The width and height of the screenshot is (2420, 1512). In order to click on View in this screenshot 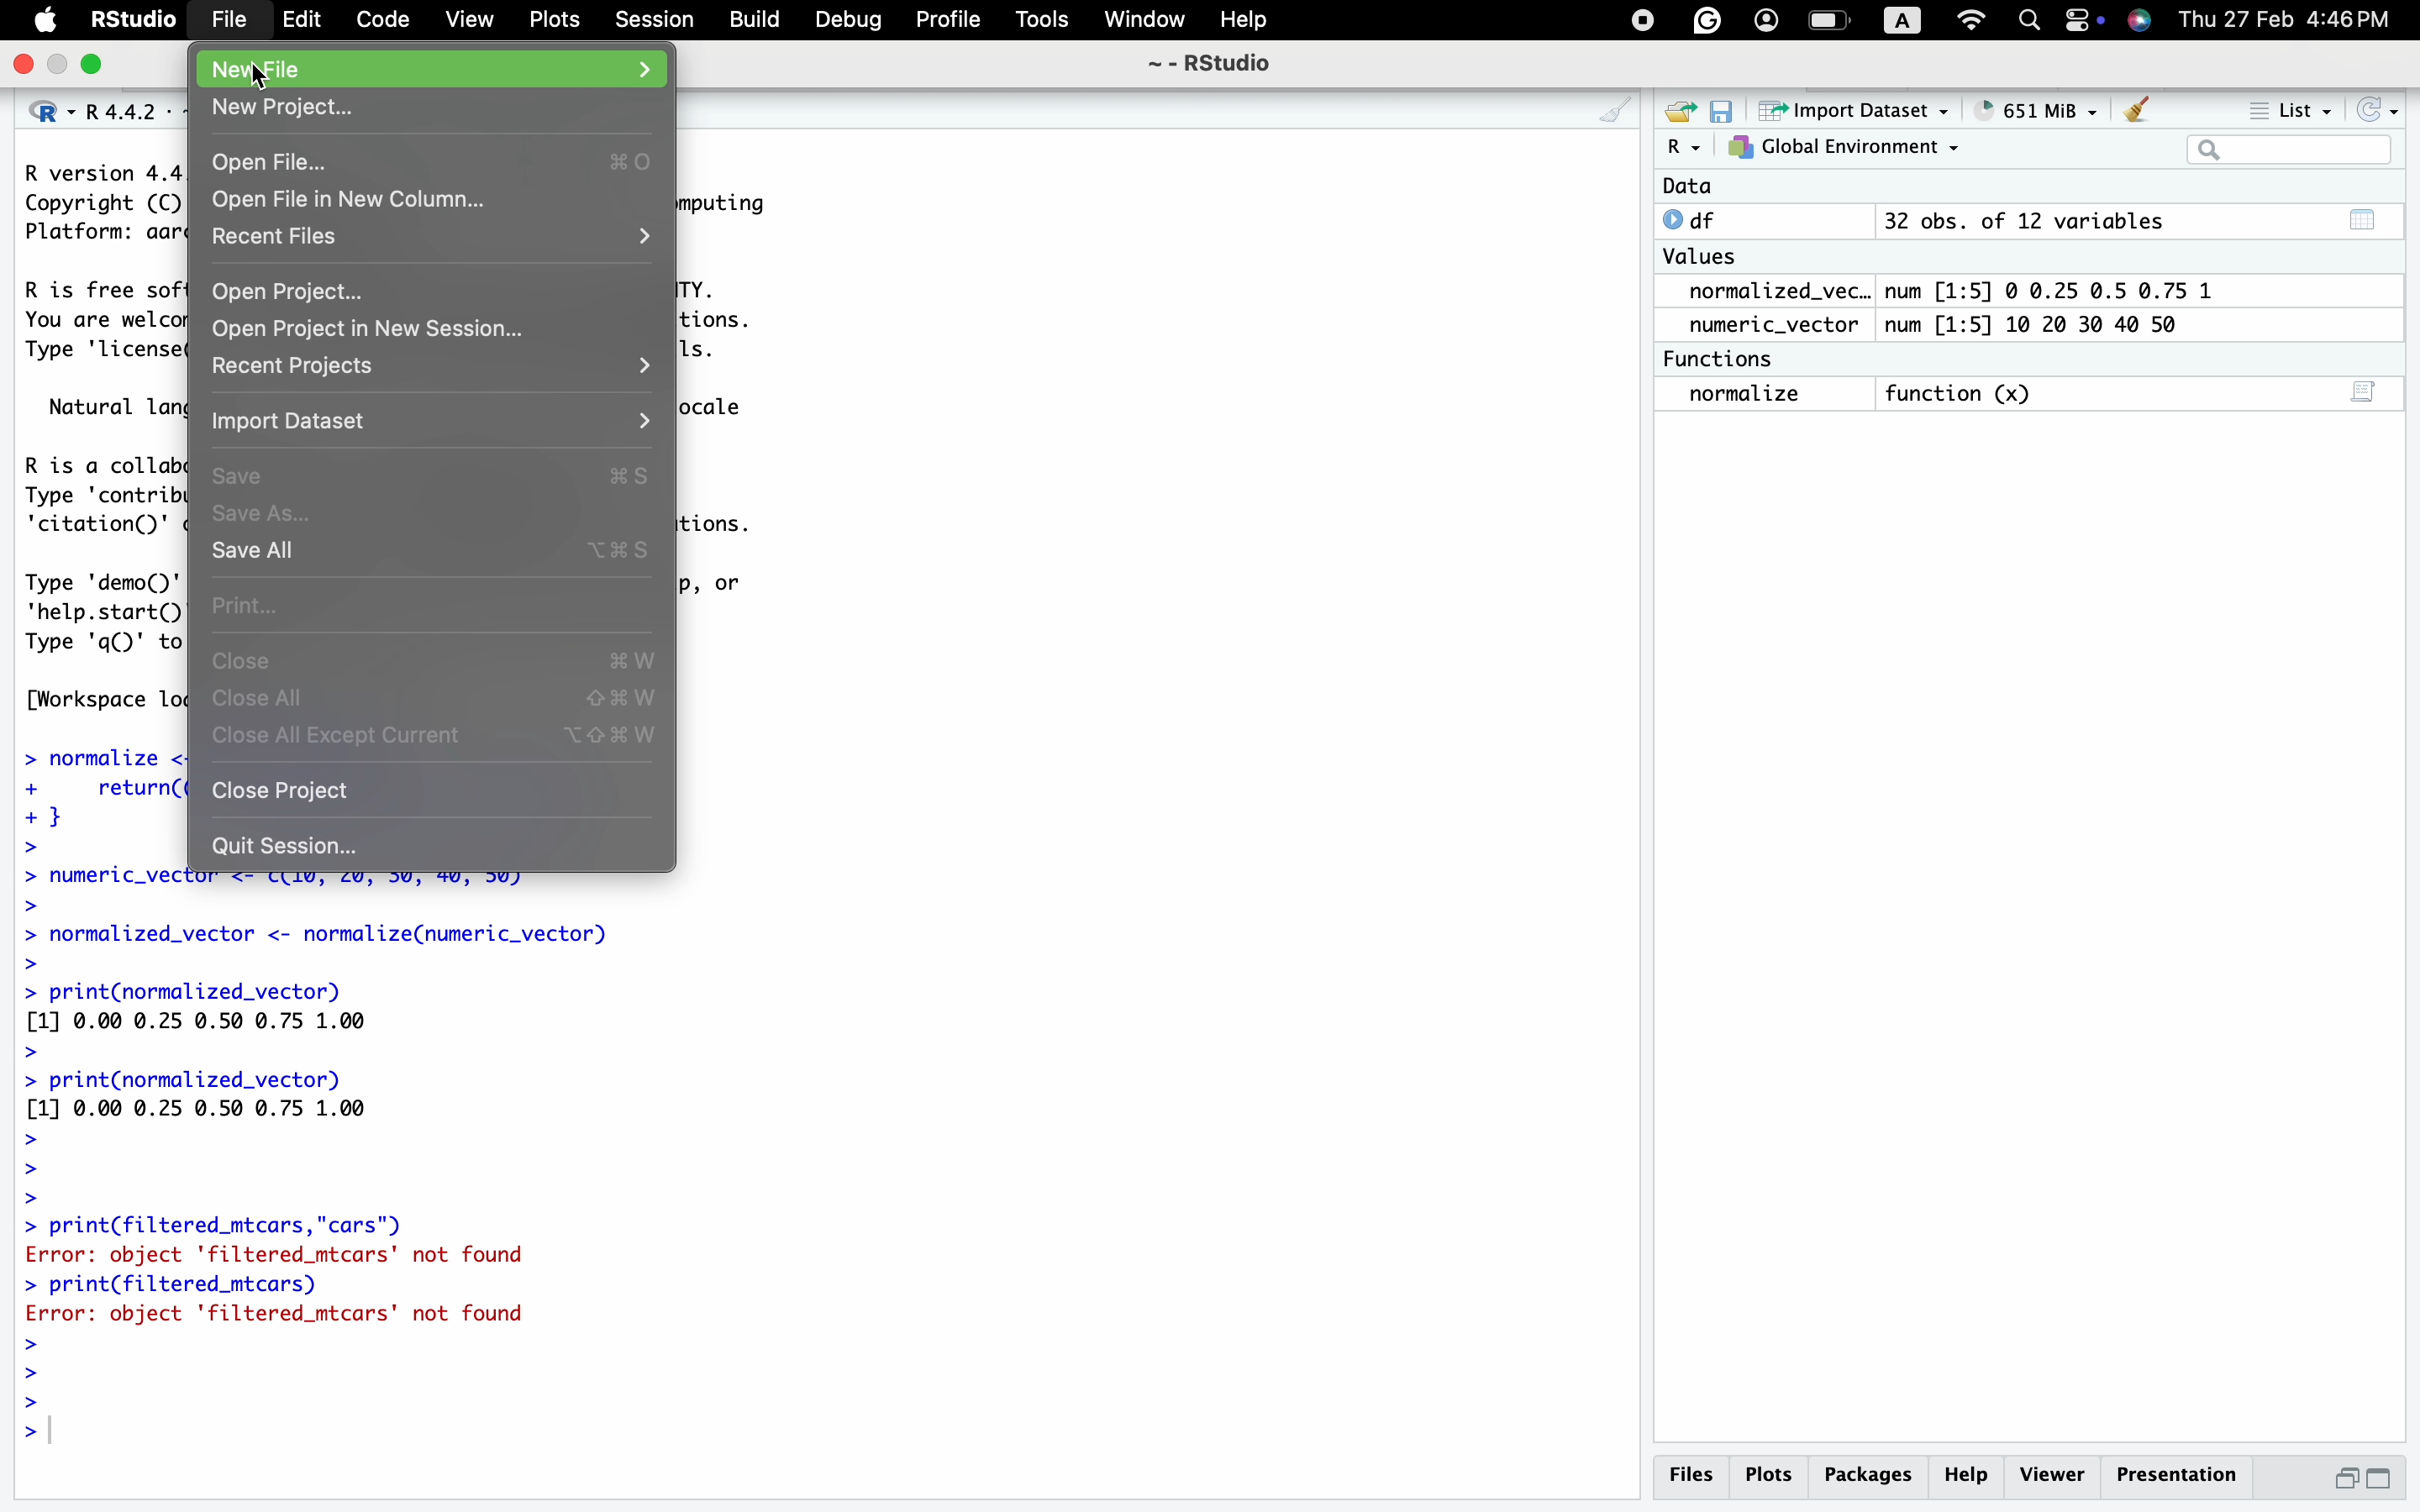, I will do `click(458, 20)`.